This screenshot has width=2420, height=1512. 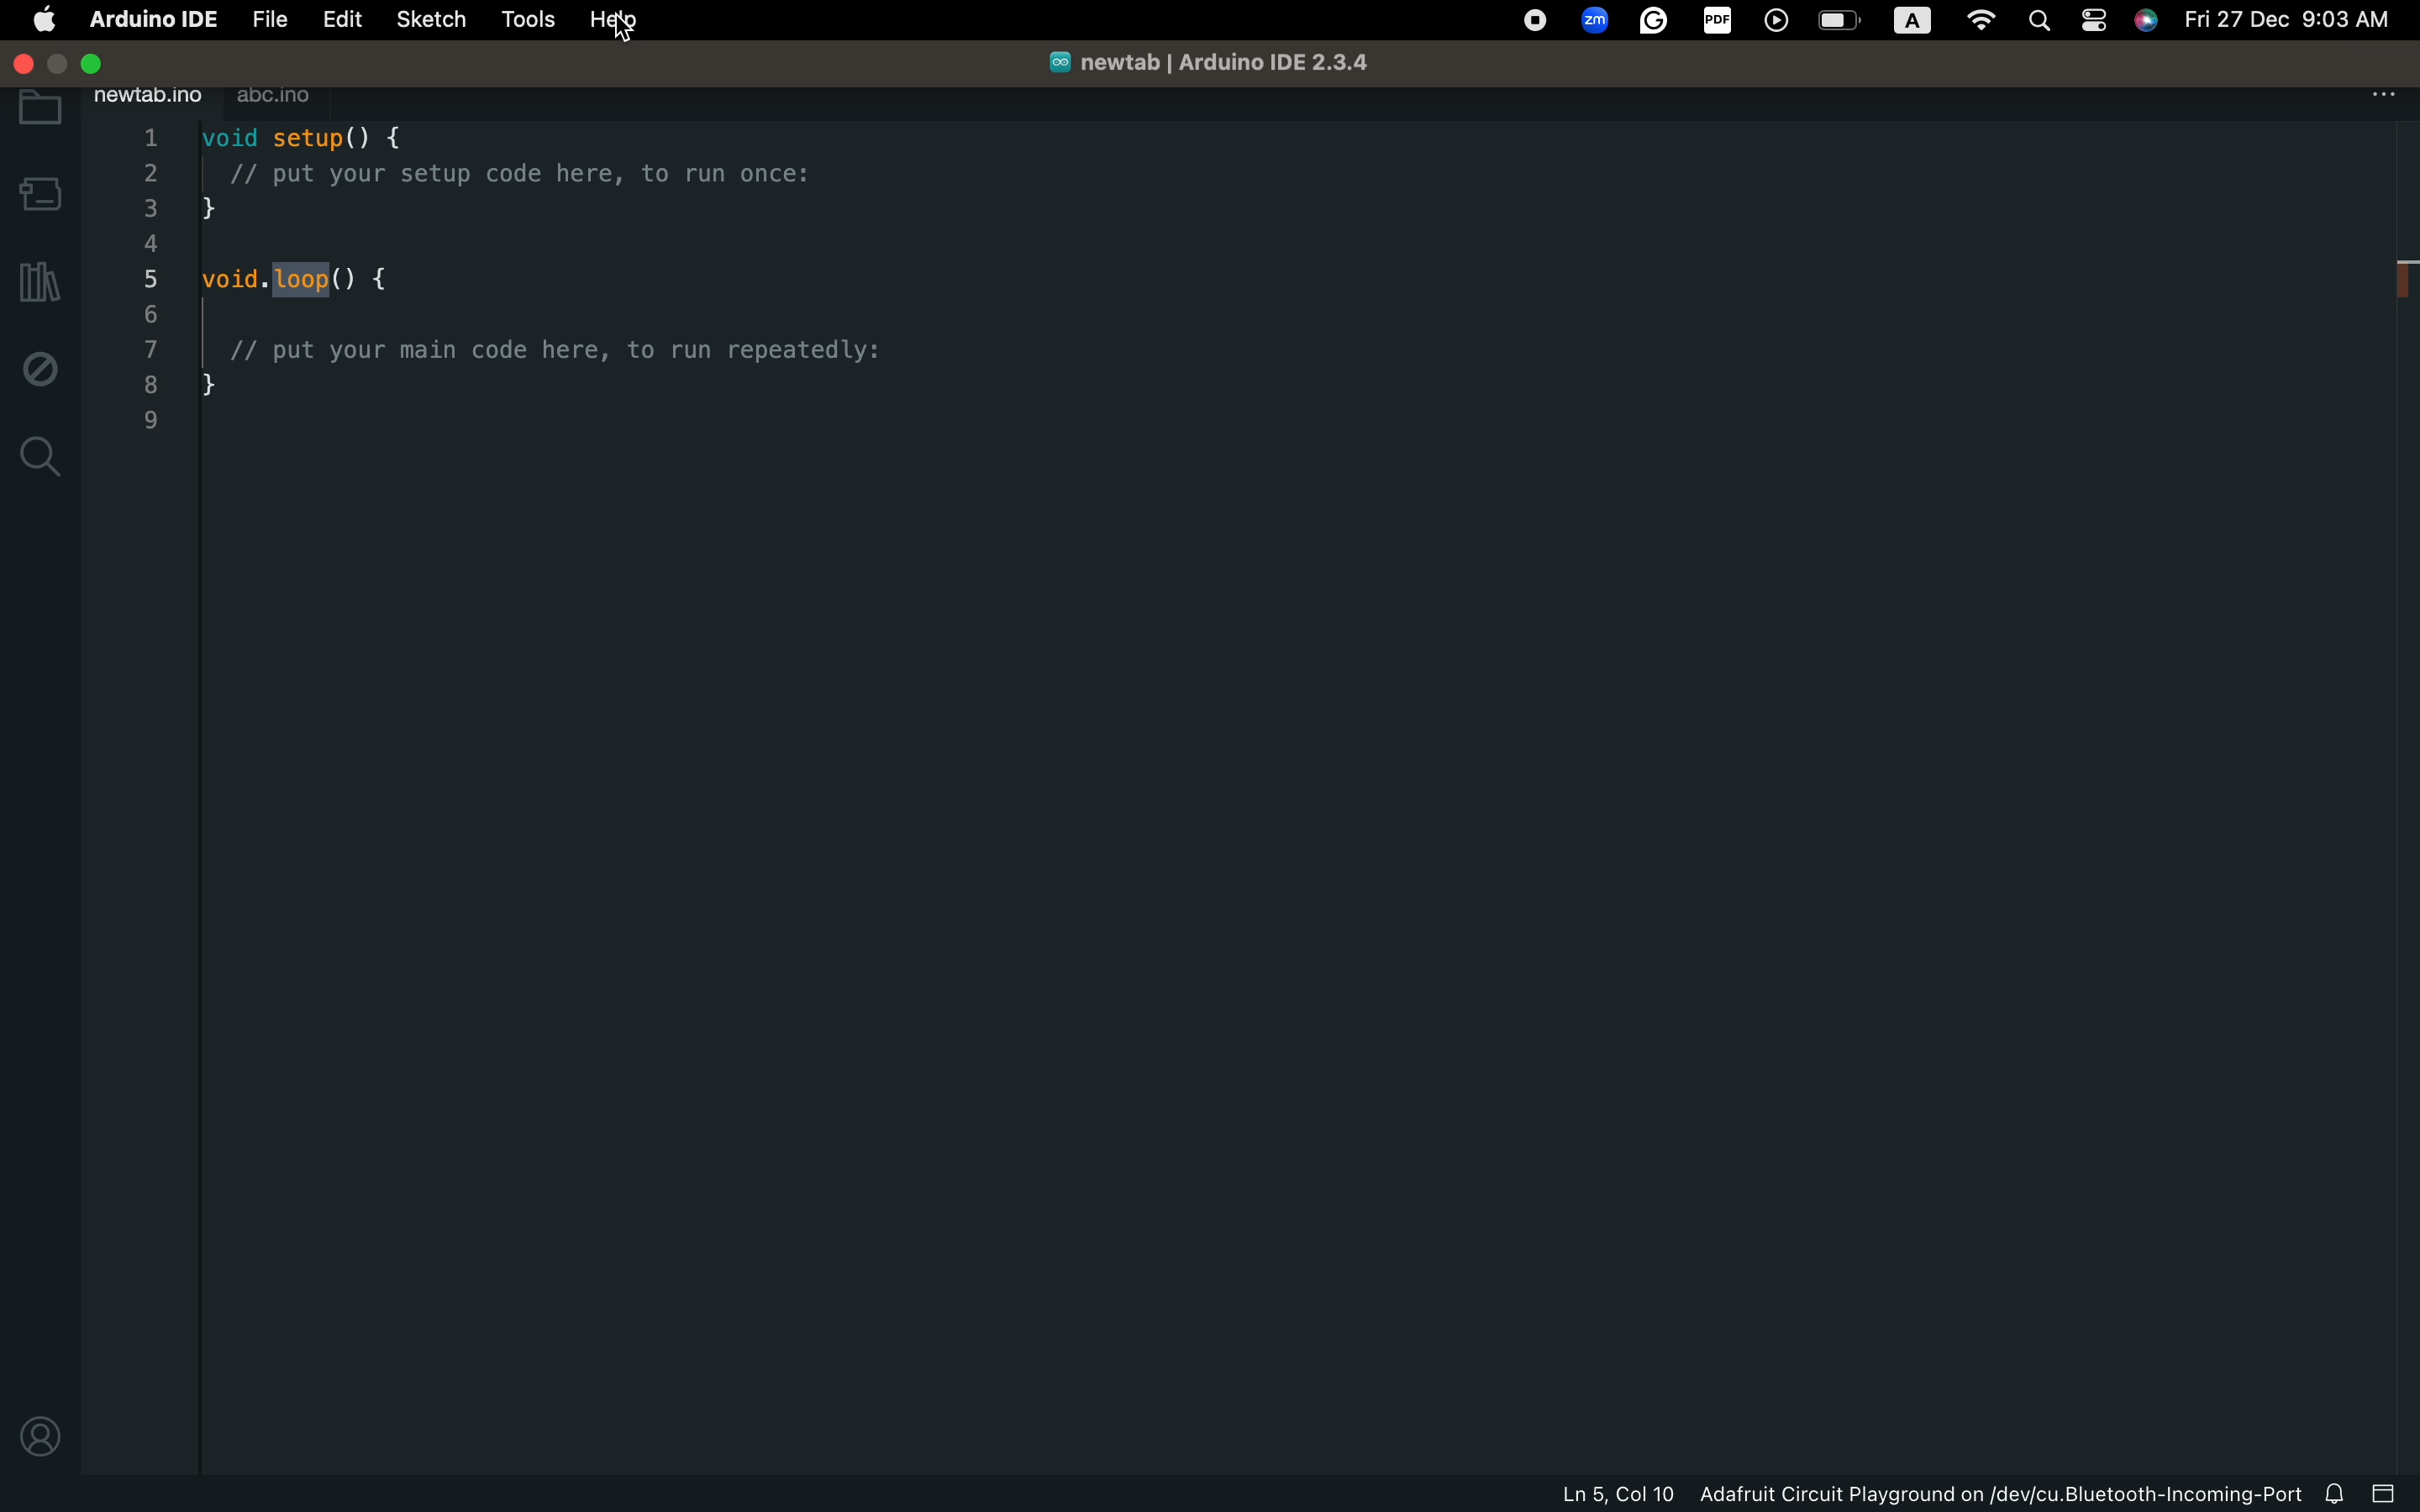 What do you see at coordinates (40, 365) in the screenshot?
I see `debug` at bounding box center [40, 365].